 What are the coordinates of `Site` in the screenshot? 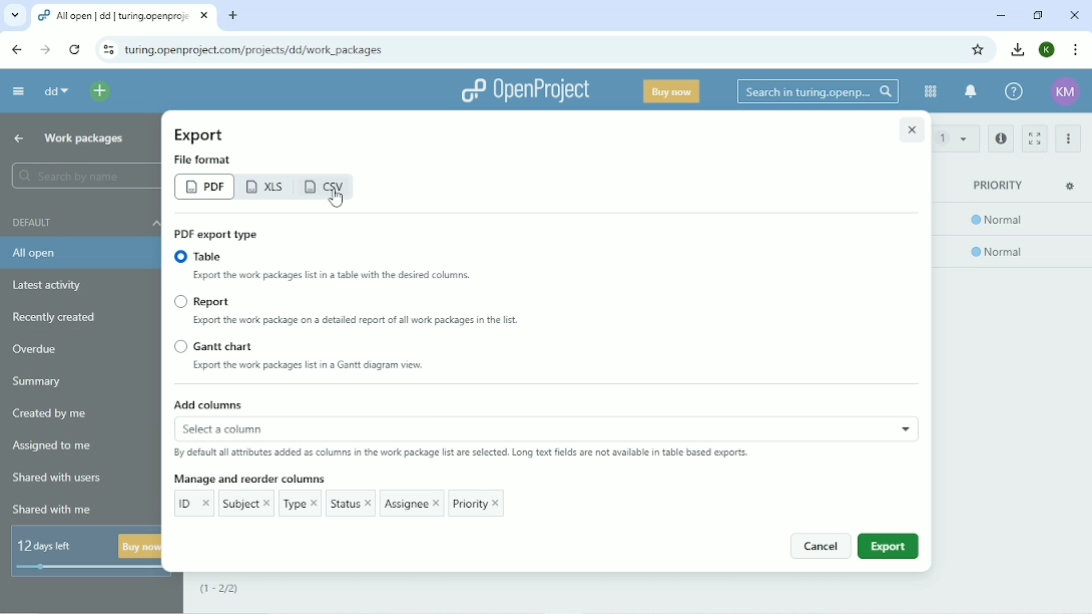 It's located at (255, 49).